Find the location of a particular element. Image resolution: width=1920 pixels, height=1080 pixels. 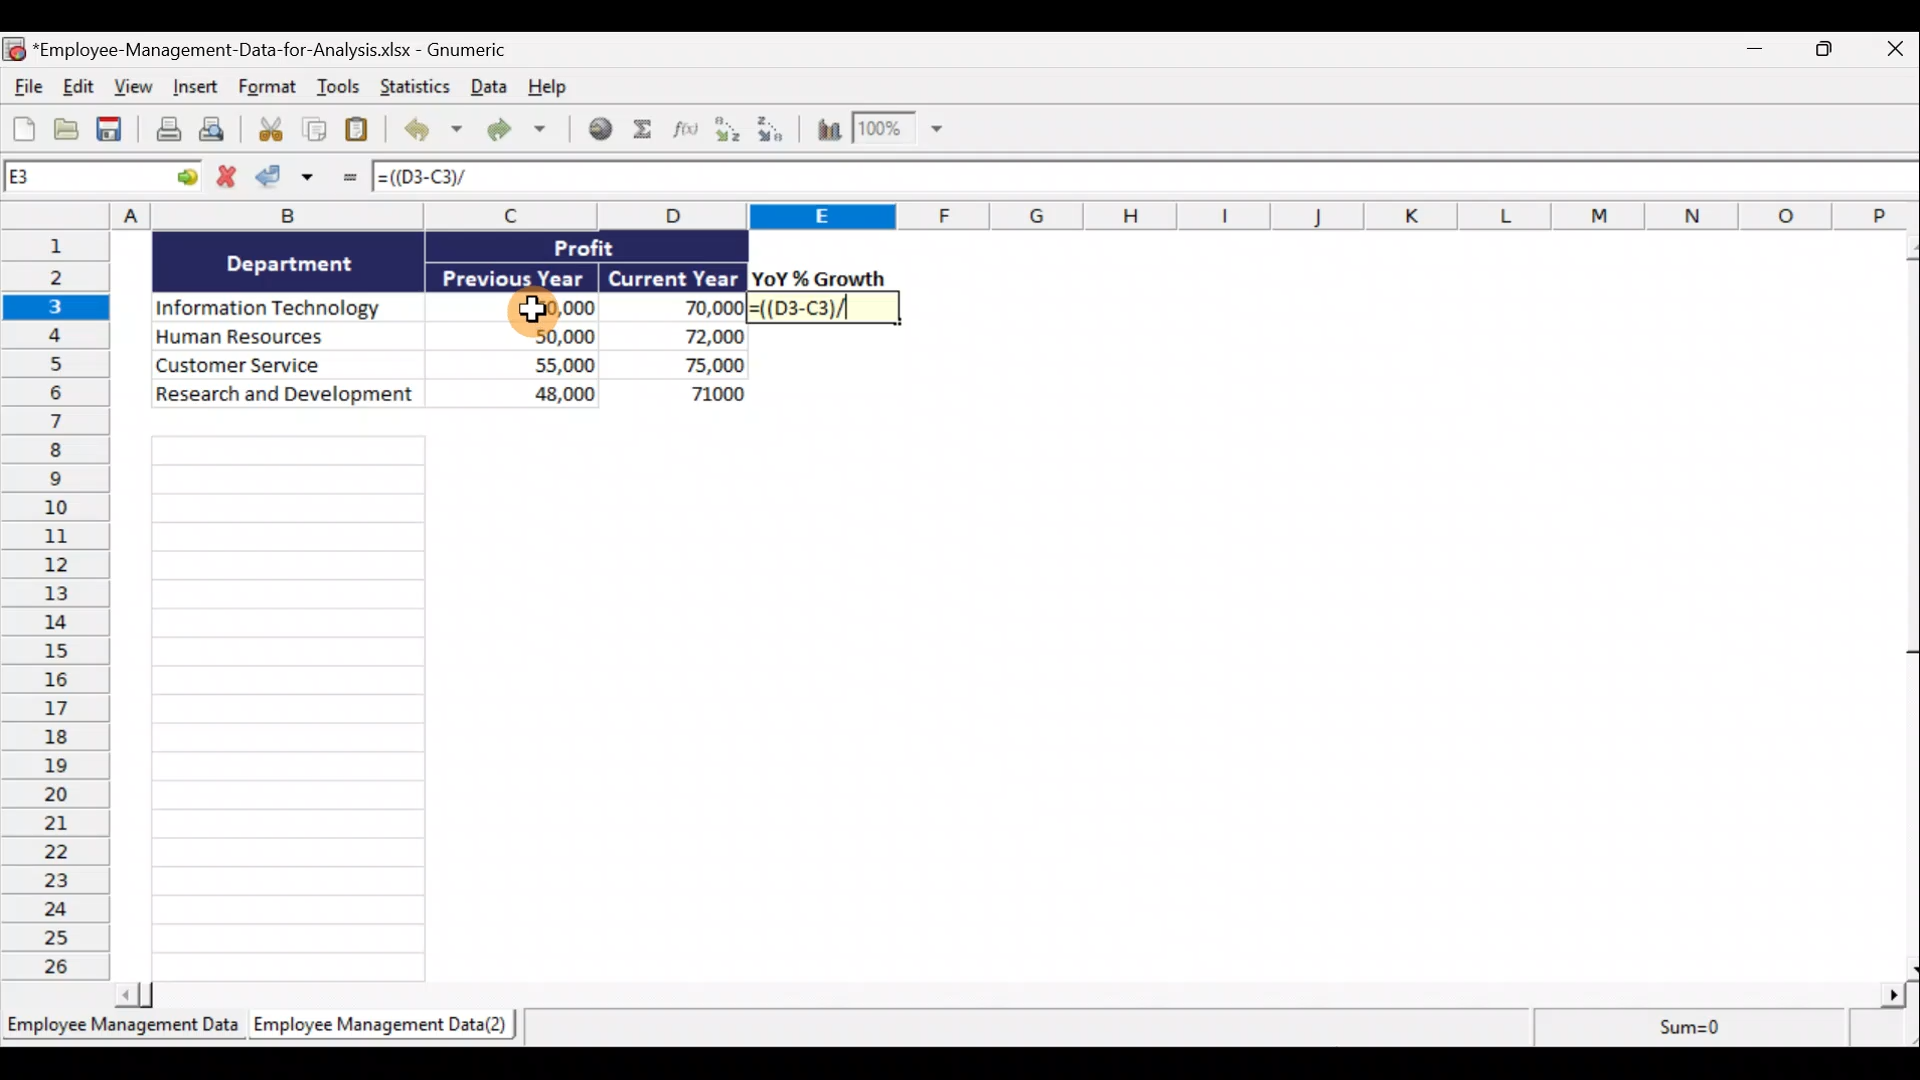

Sort Descending is located at coordinates (774, 132).